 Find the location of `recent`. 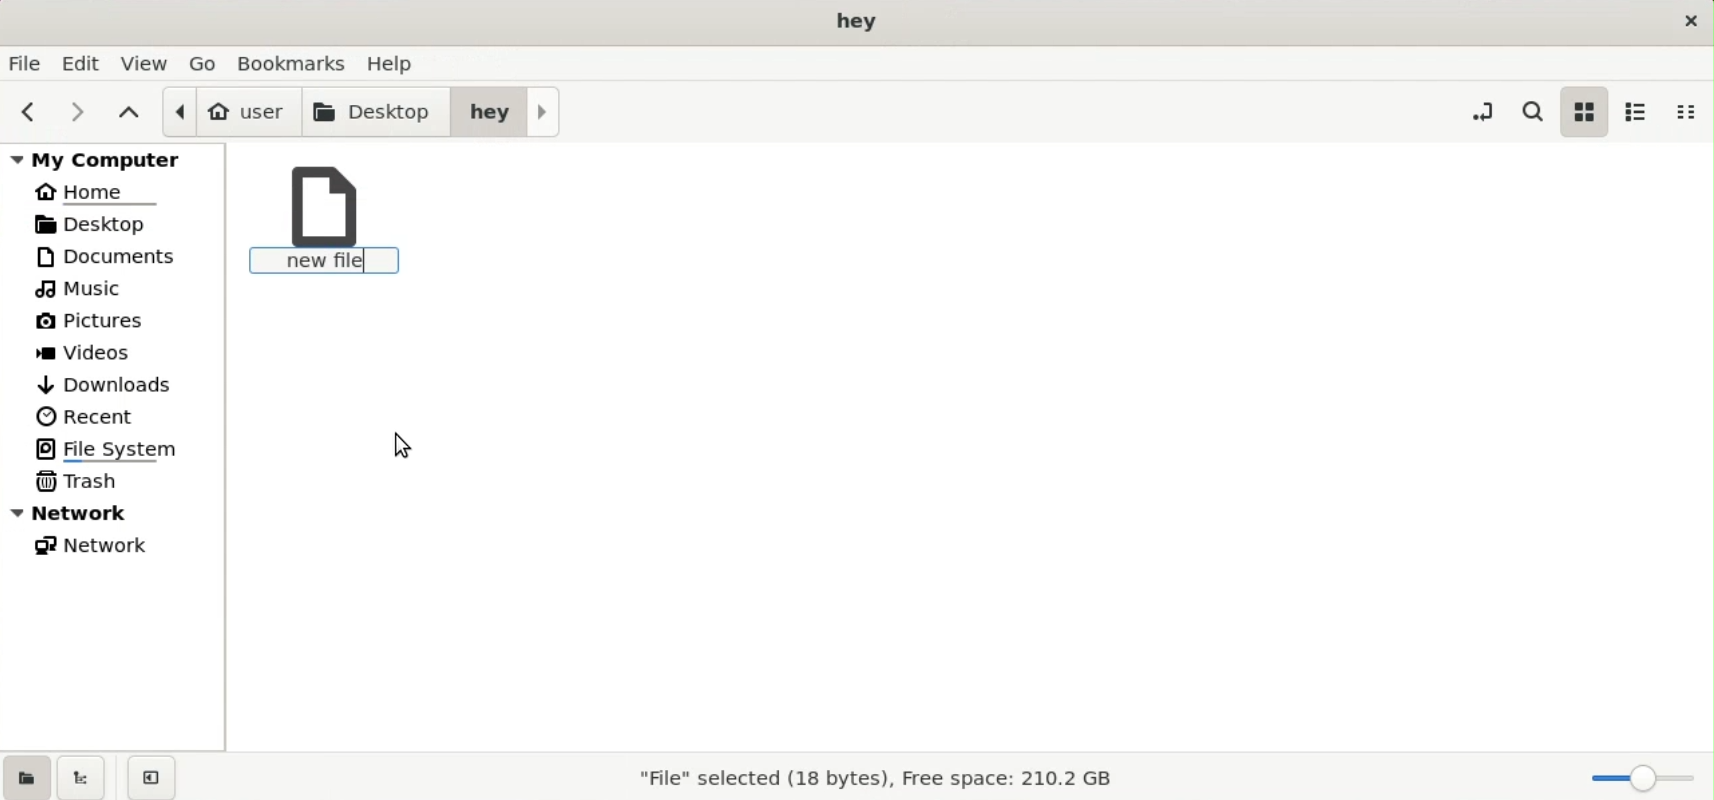

recent is located at coordinates (87, 416).